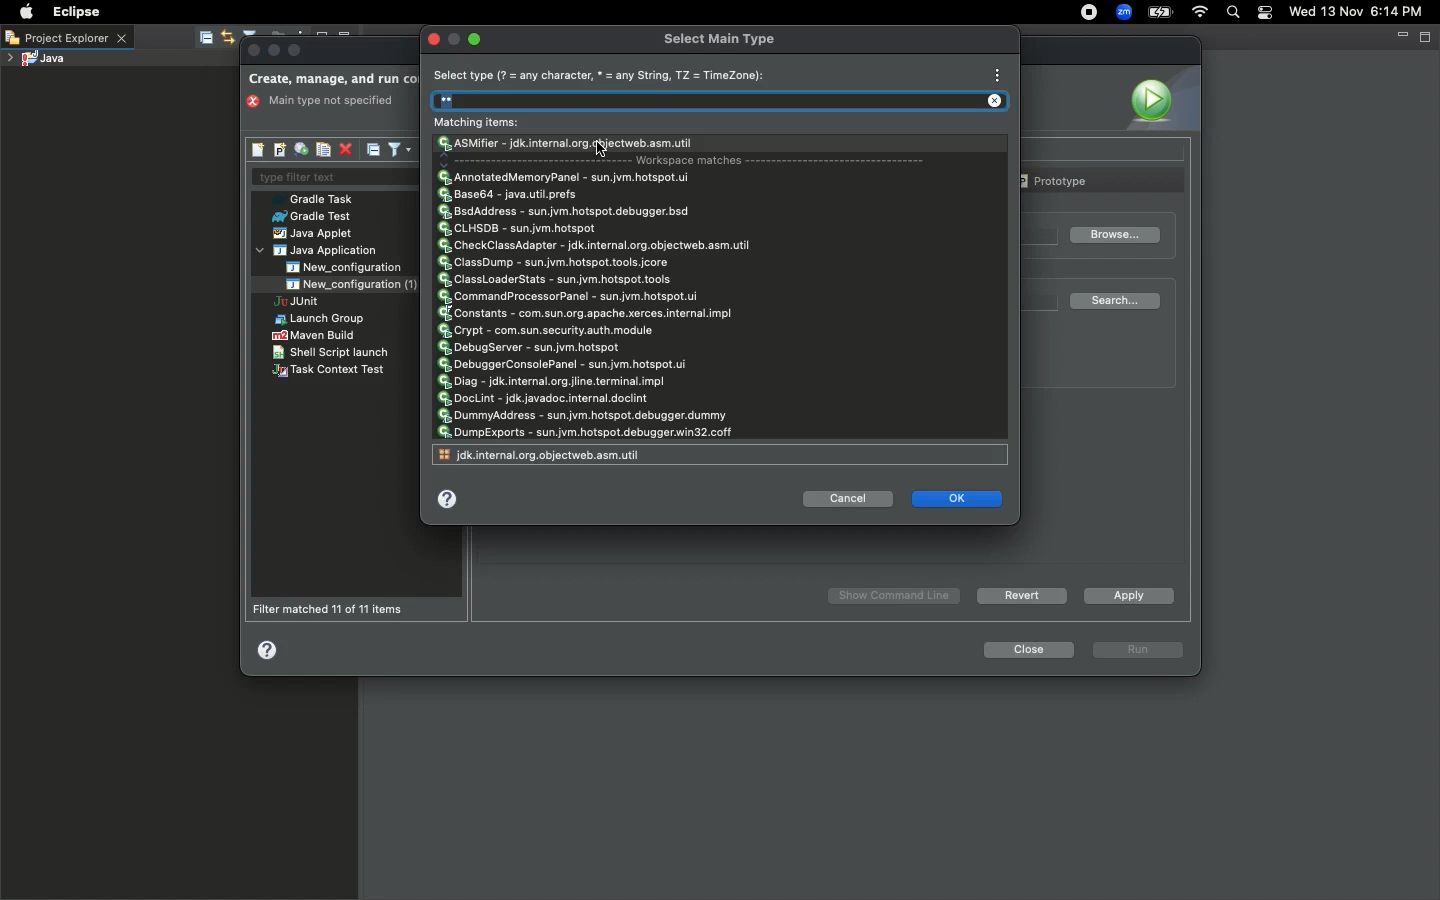 This screenshot has width=1440, height=900. What do you see at coordinates (1139, 651) in the screenshot?
I see `run` at bounding box center [1139, 651].